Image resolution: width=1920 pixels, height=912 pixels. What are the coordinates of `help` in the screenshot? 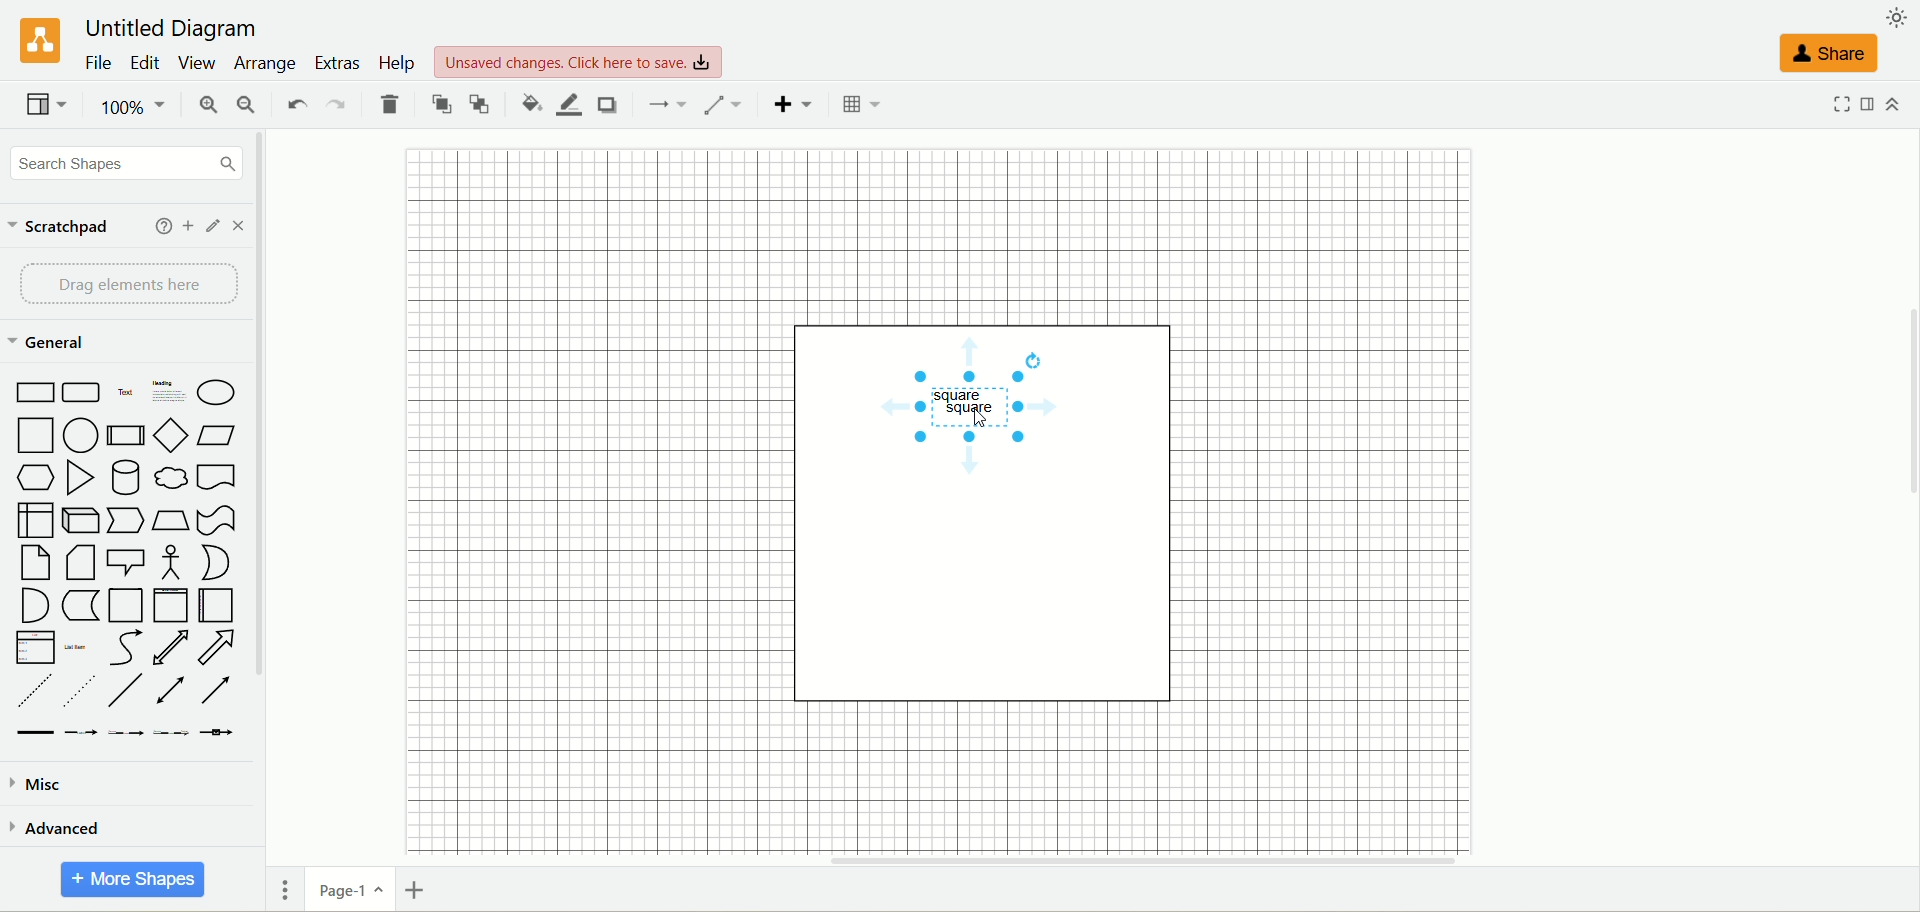 It's located at (394, 63).